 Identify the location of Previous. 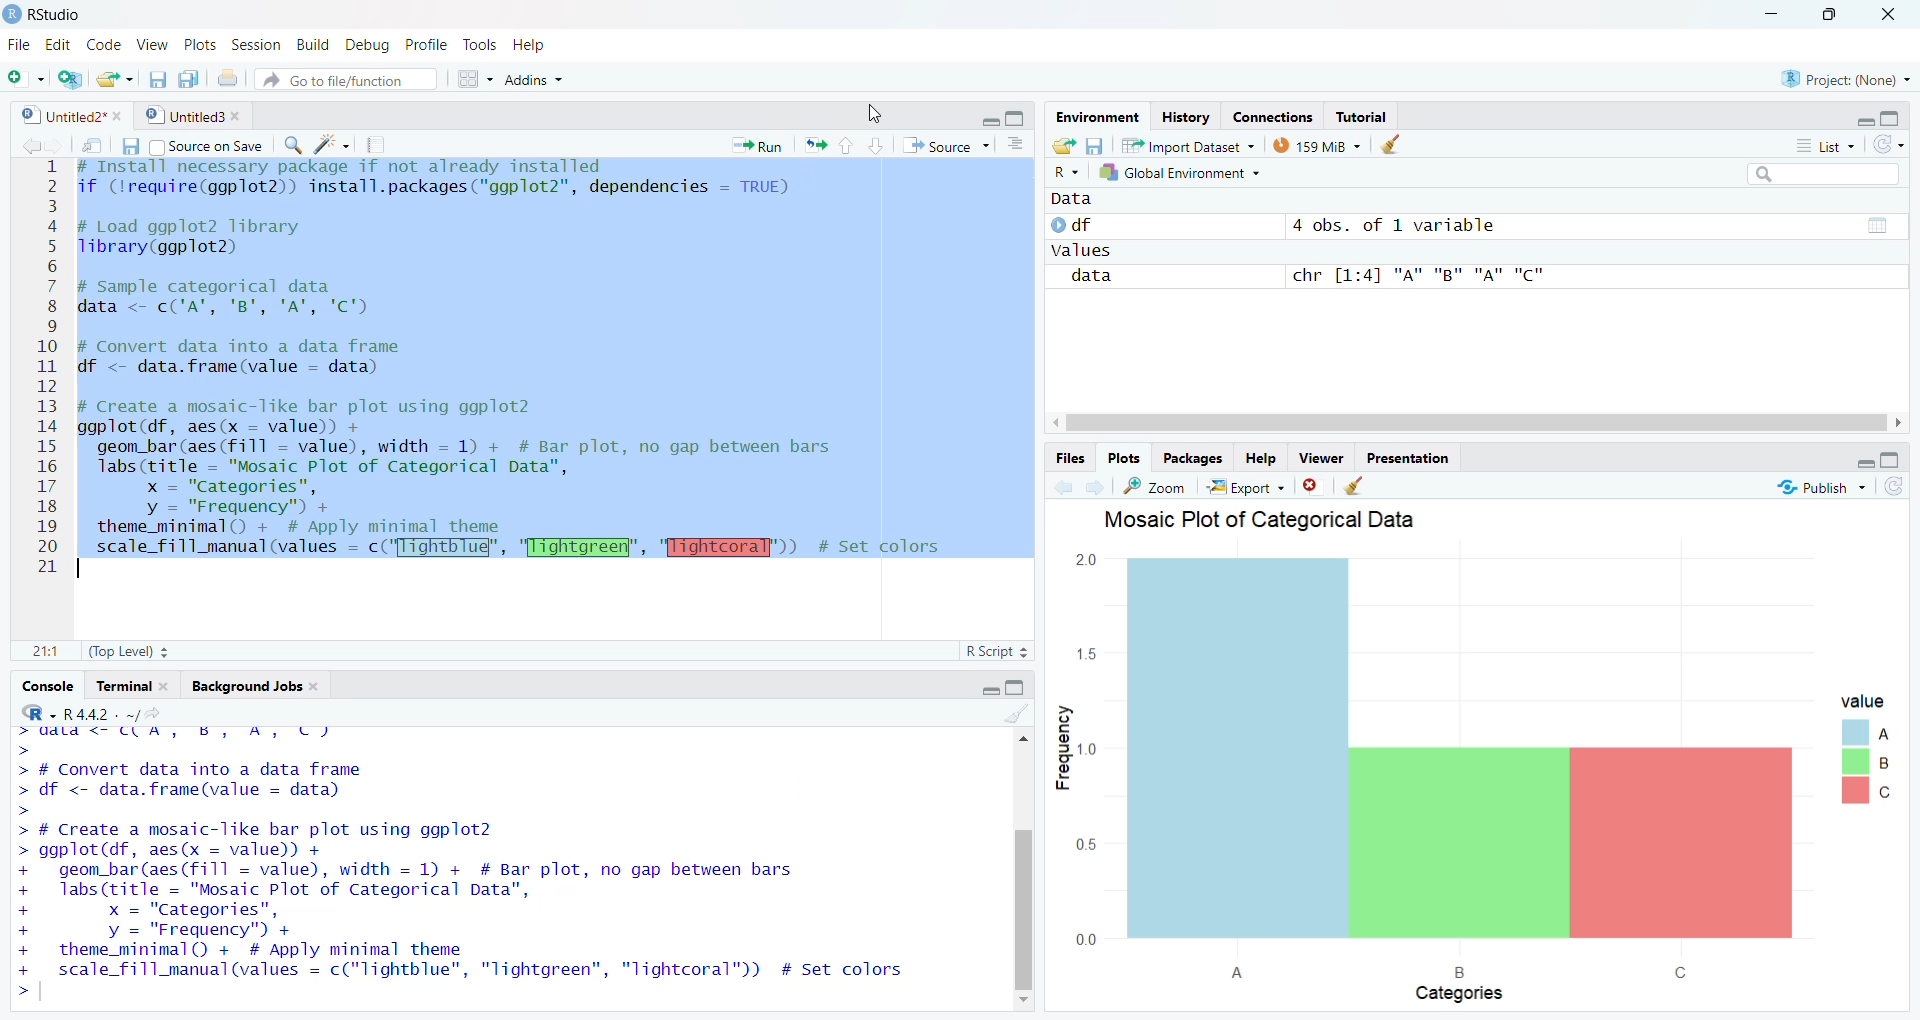
(27, 146).